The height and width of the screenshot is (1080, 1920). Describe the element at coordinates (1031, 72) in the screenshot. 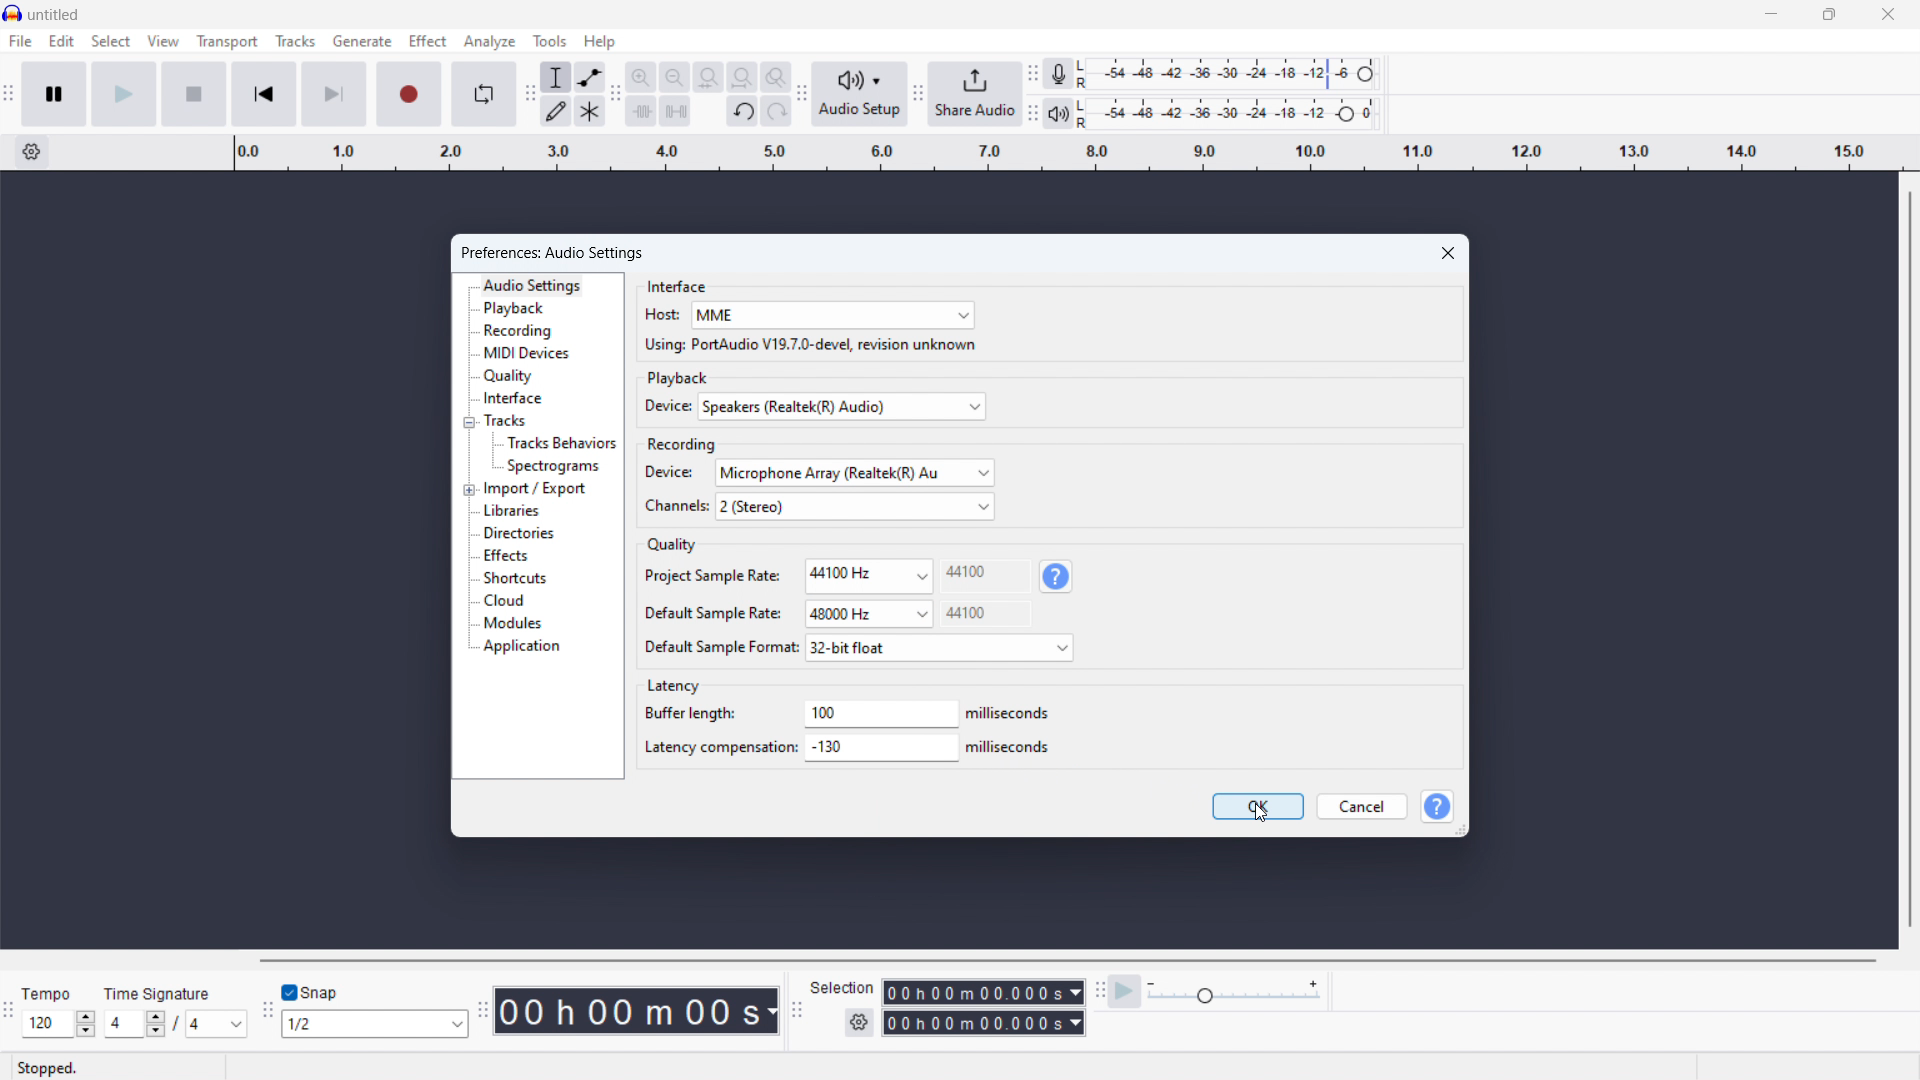

I see `recording meter toolbar` at that location.